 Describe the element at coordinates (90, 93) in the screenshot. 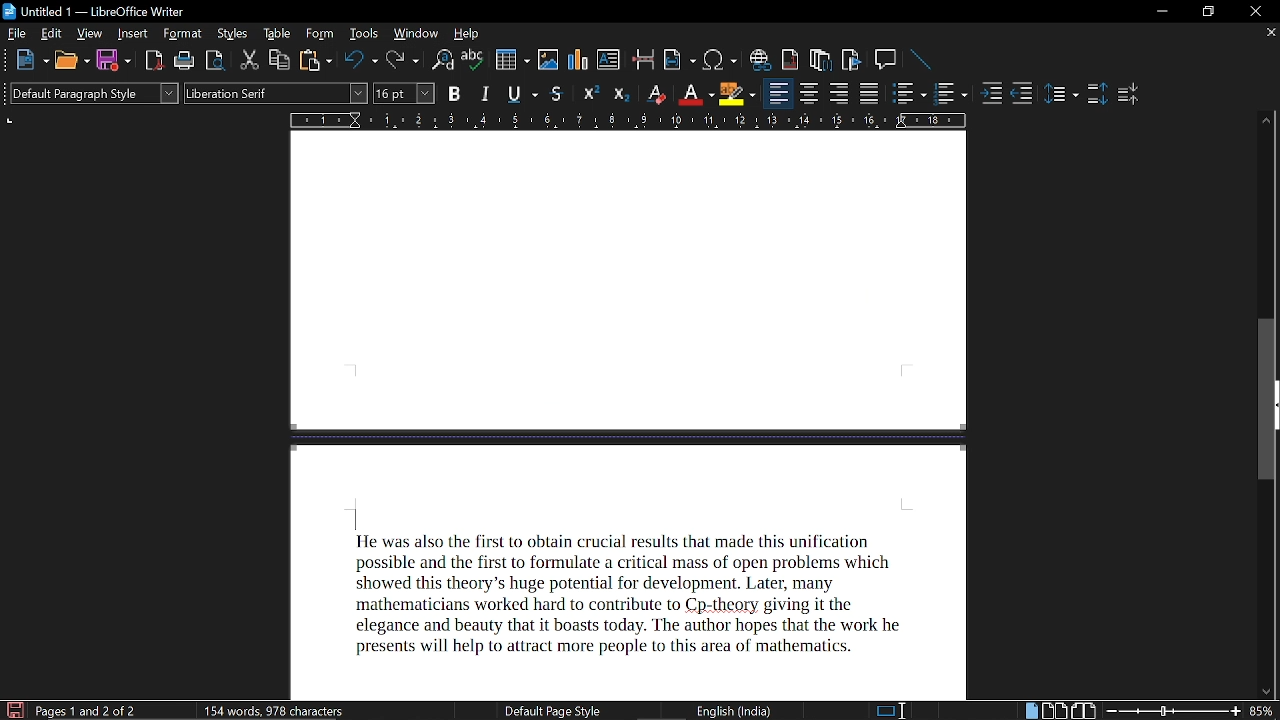

I see `Paragraph style` at that location.